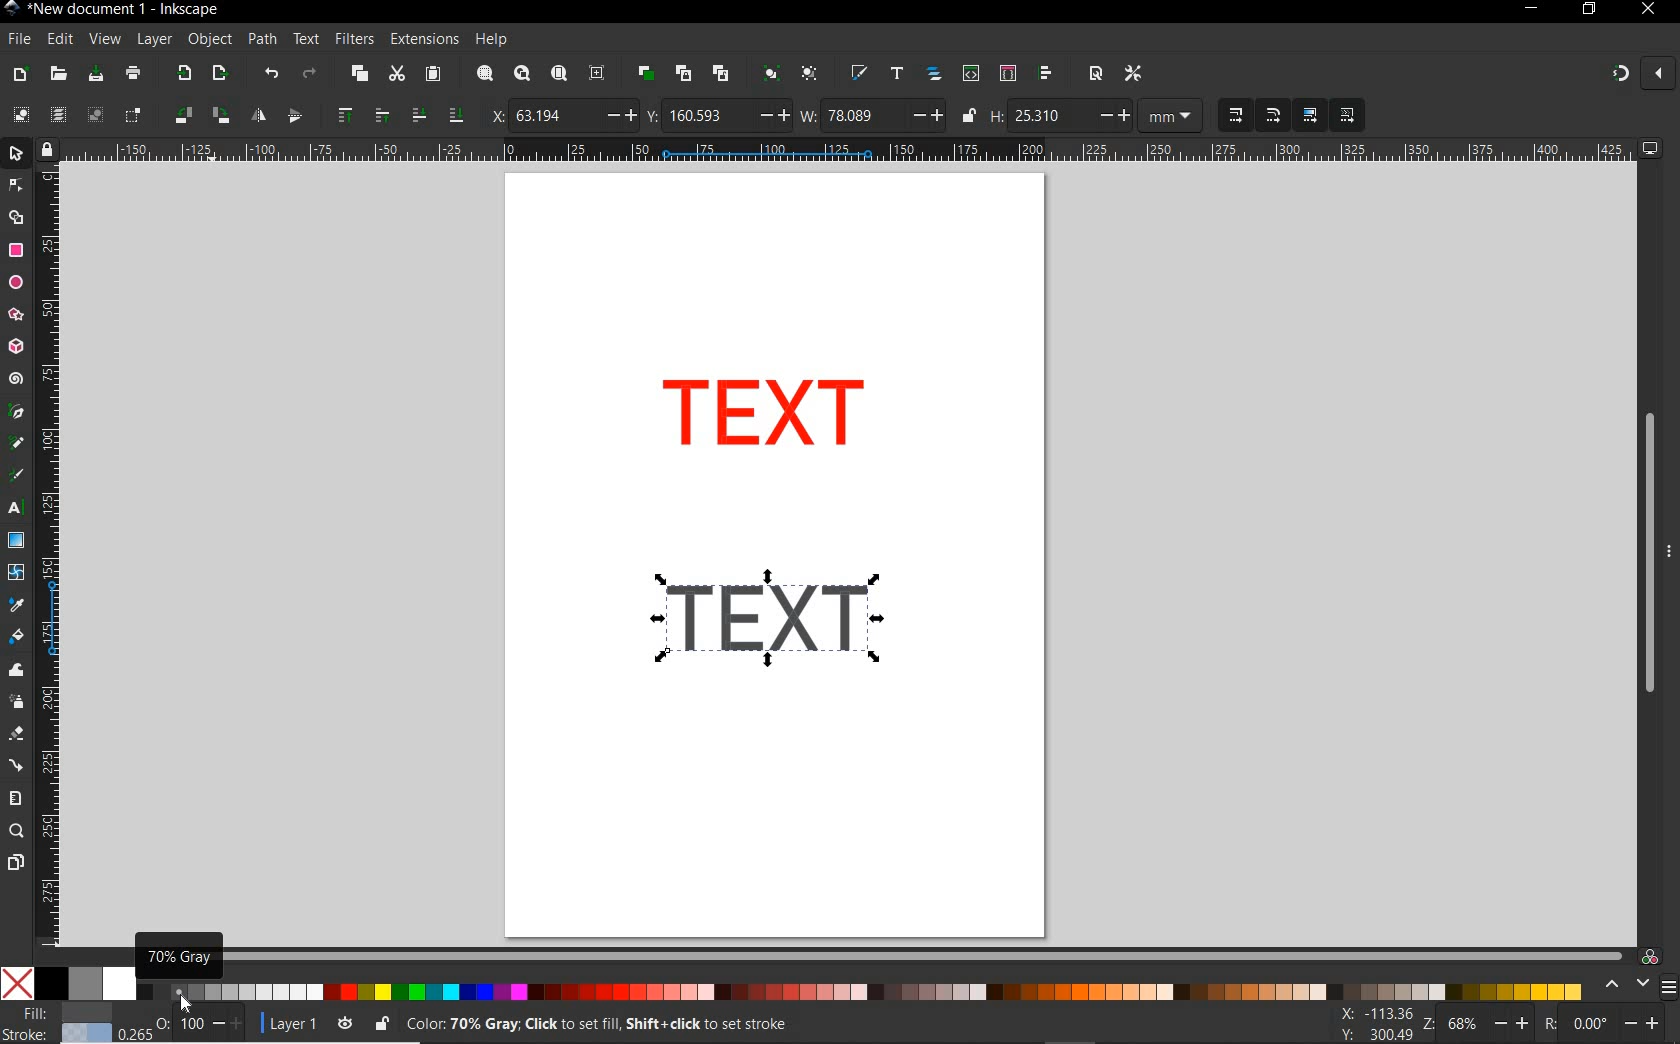  What do you see at coordinates (183, 1004) in the screenshot?
I see `Cursor` at bounding box center [183, 1004].